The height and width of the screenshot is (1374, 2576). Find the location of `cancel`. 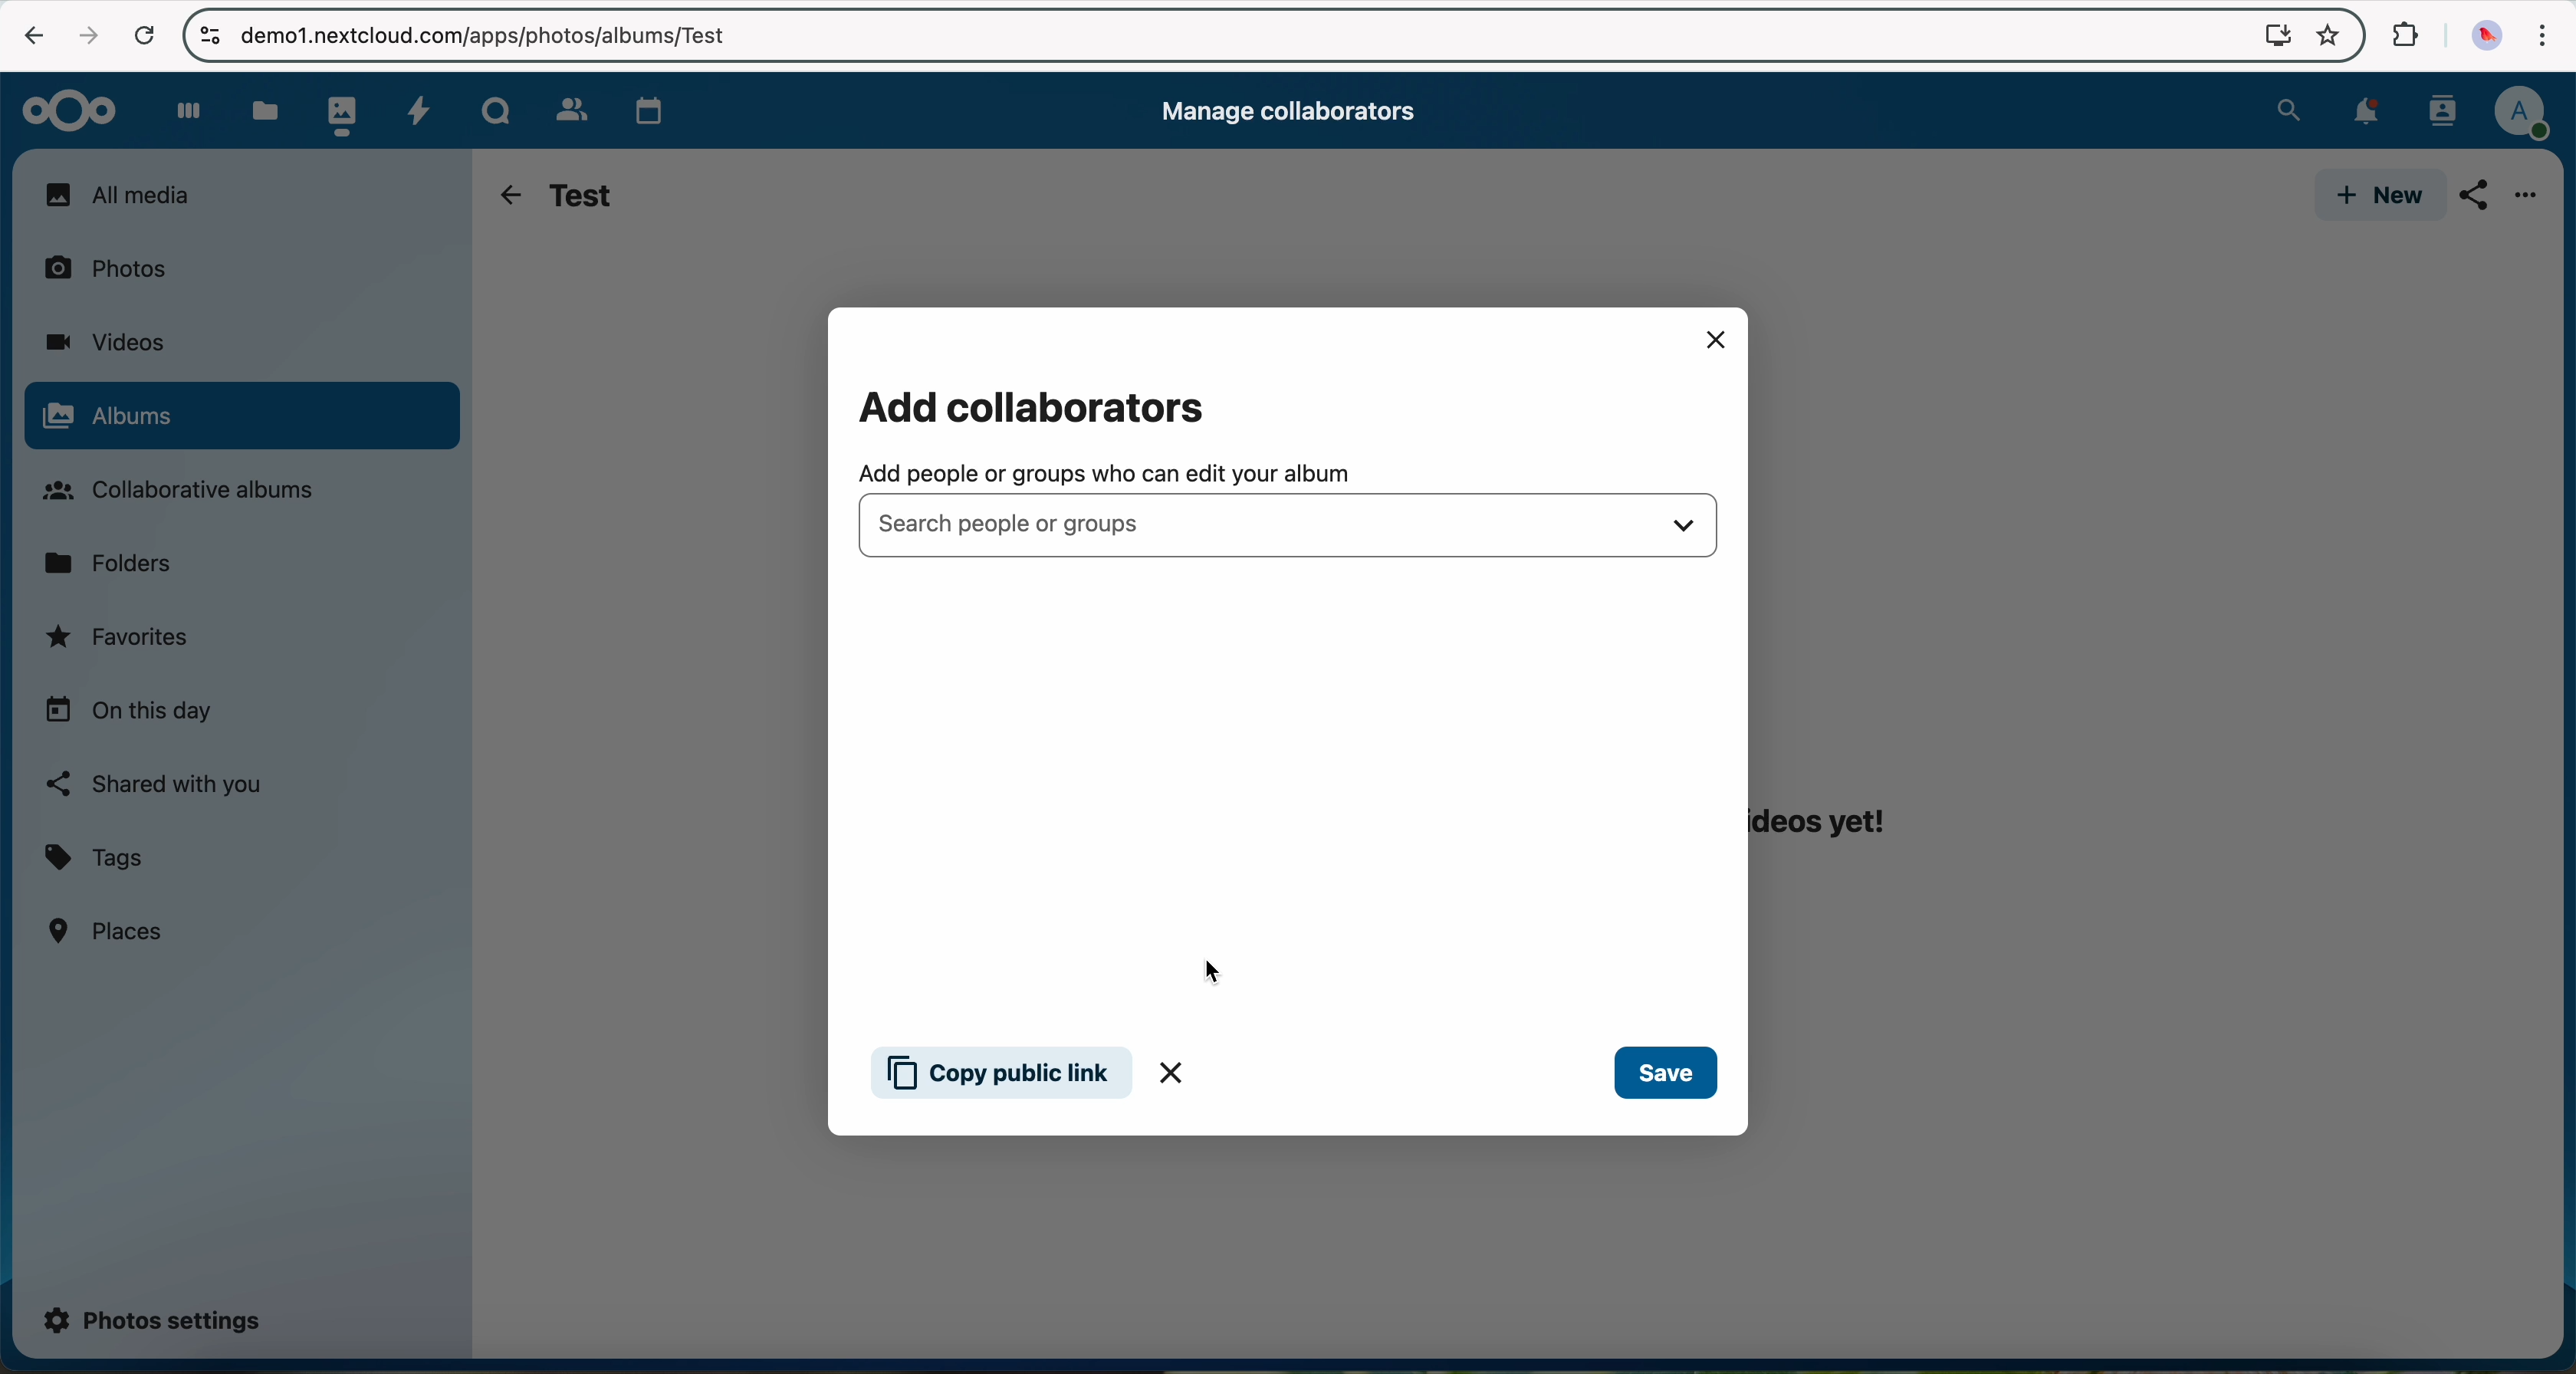

cancel is located at coordinates (144, 37).